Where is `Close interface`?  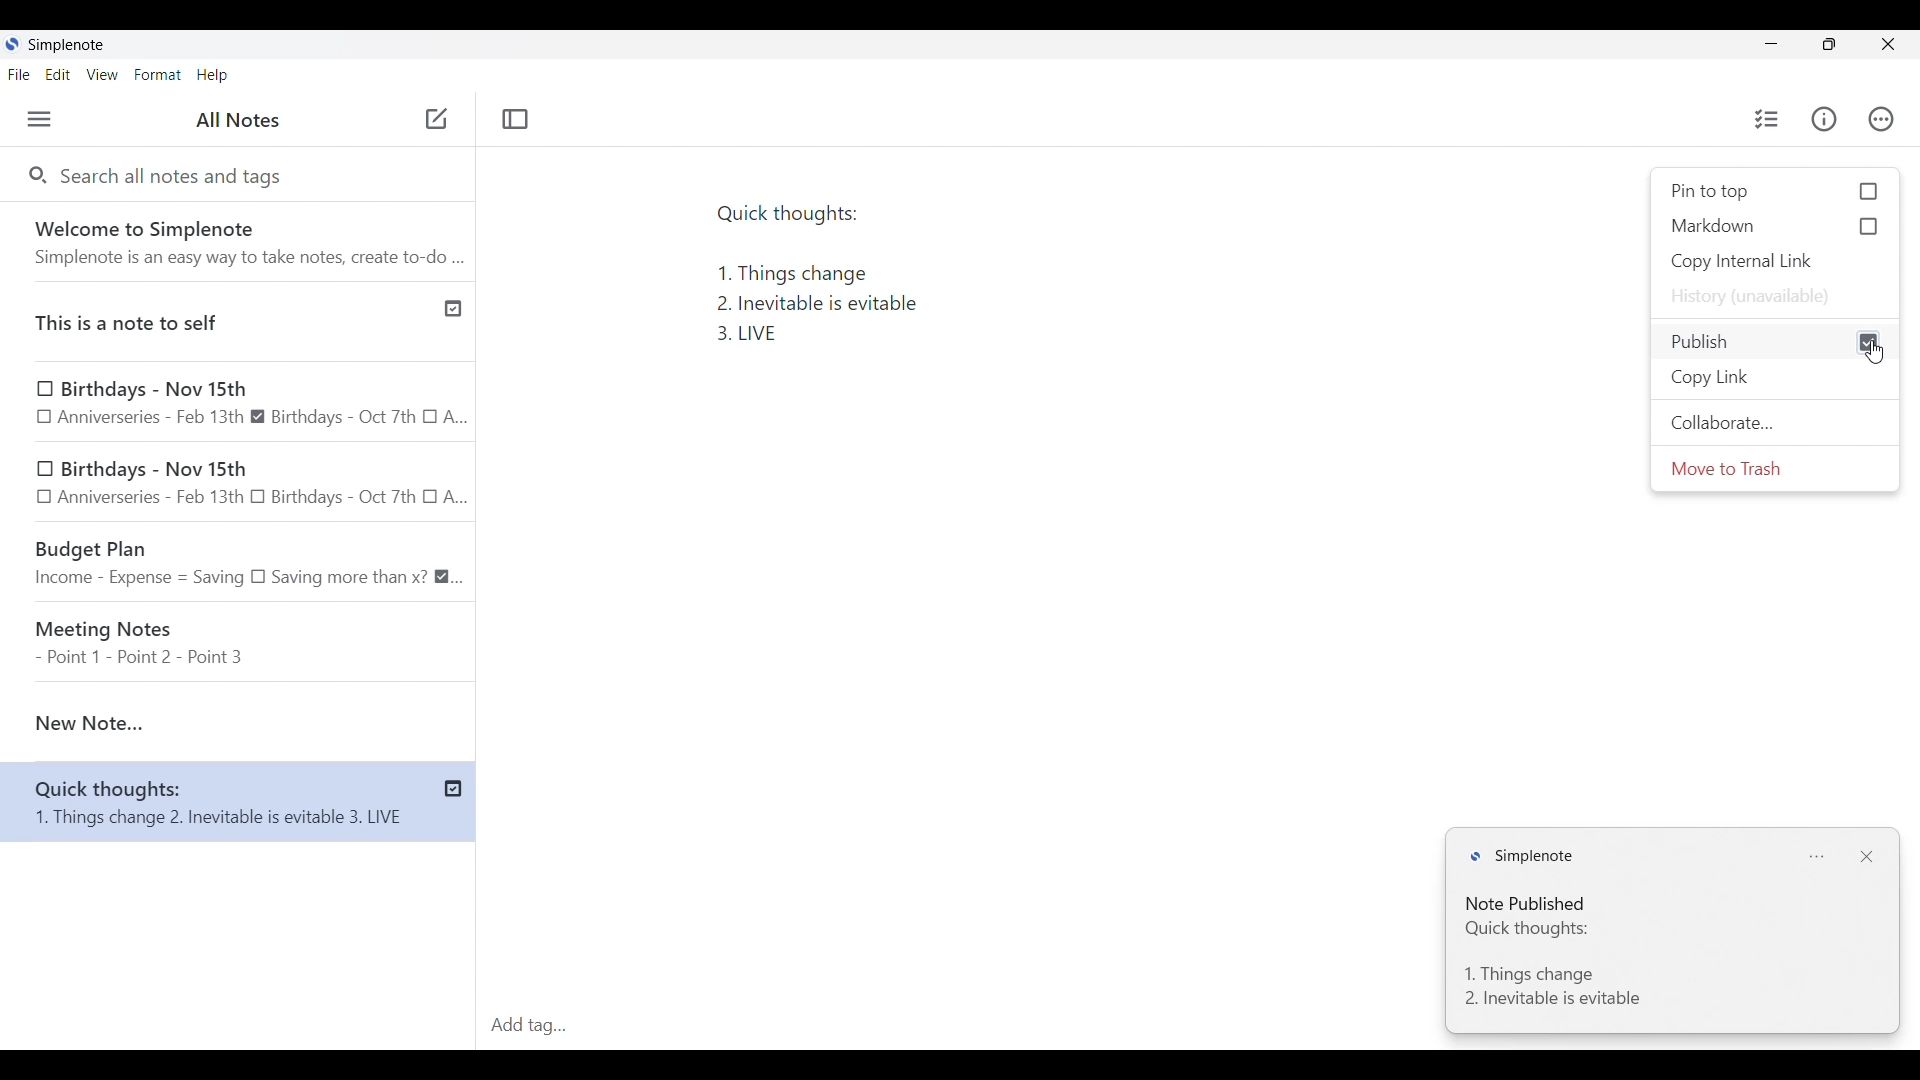 Close interface is located at coordinates (1887, 44).